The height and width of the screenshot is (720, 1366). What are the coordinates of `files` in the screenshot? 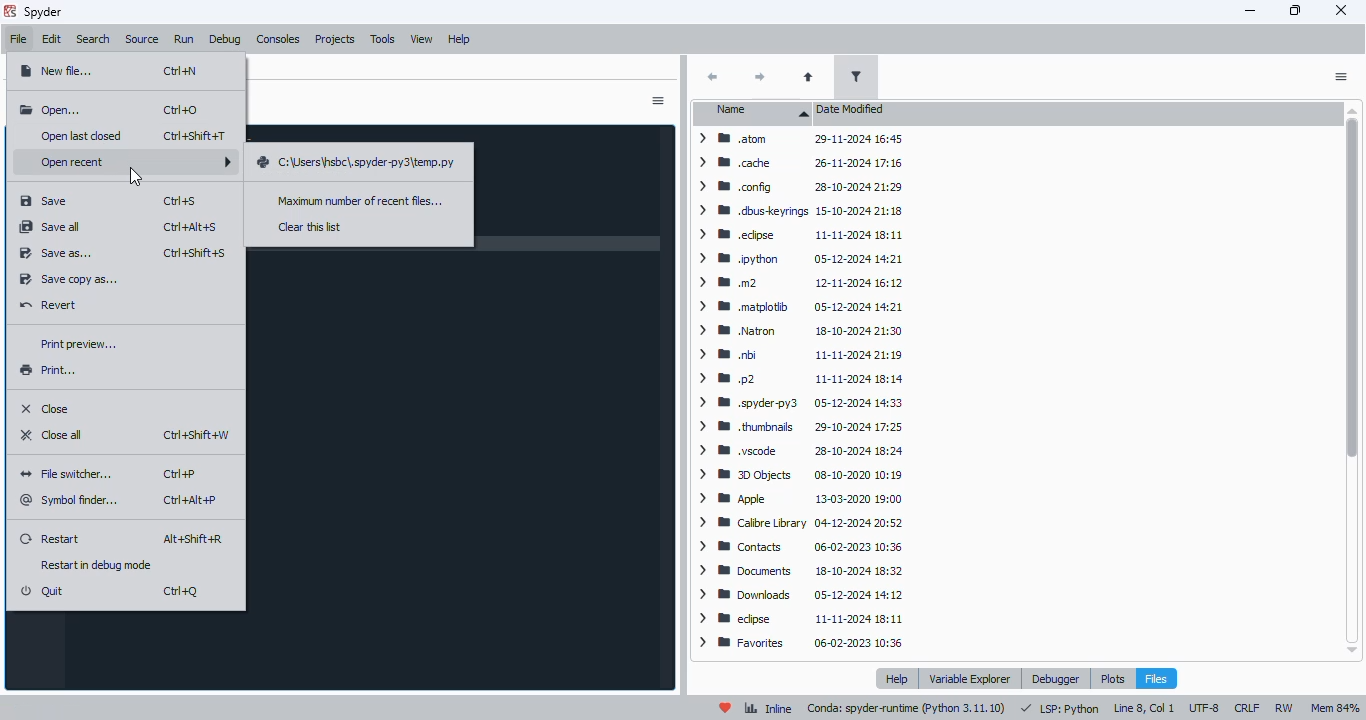 It's located at (1156, 679).